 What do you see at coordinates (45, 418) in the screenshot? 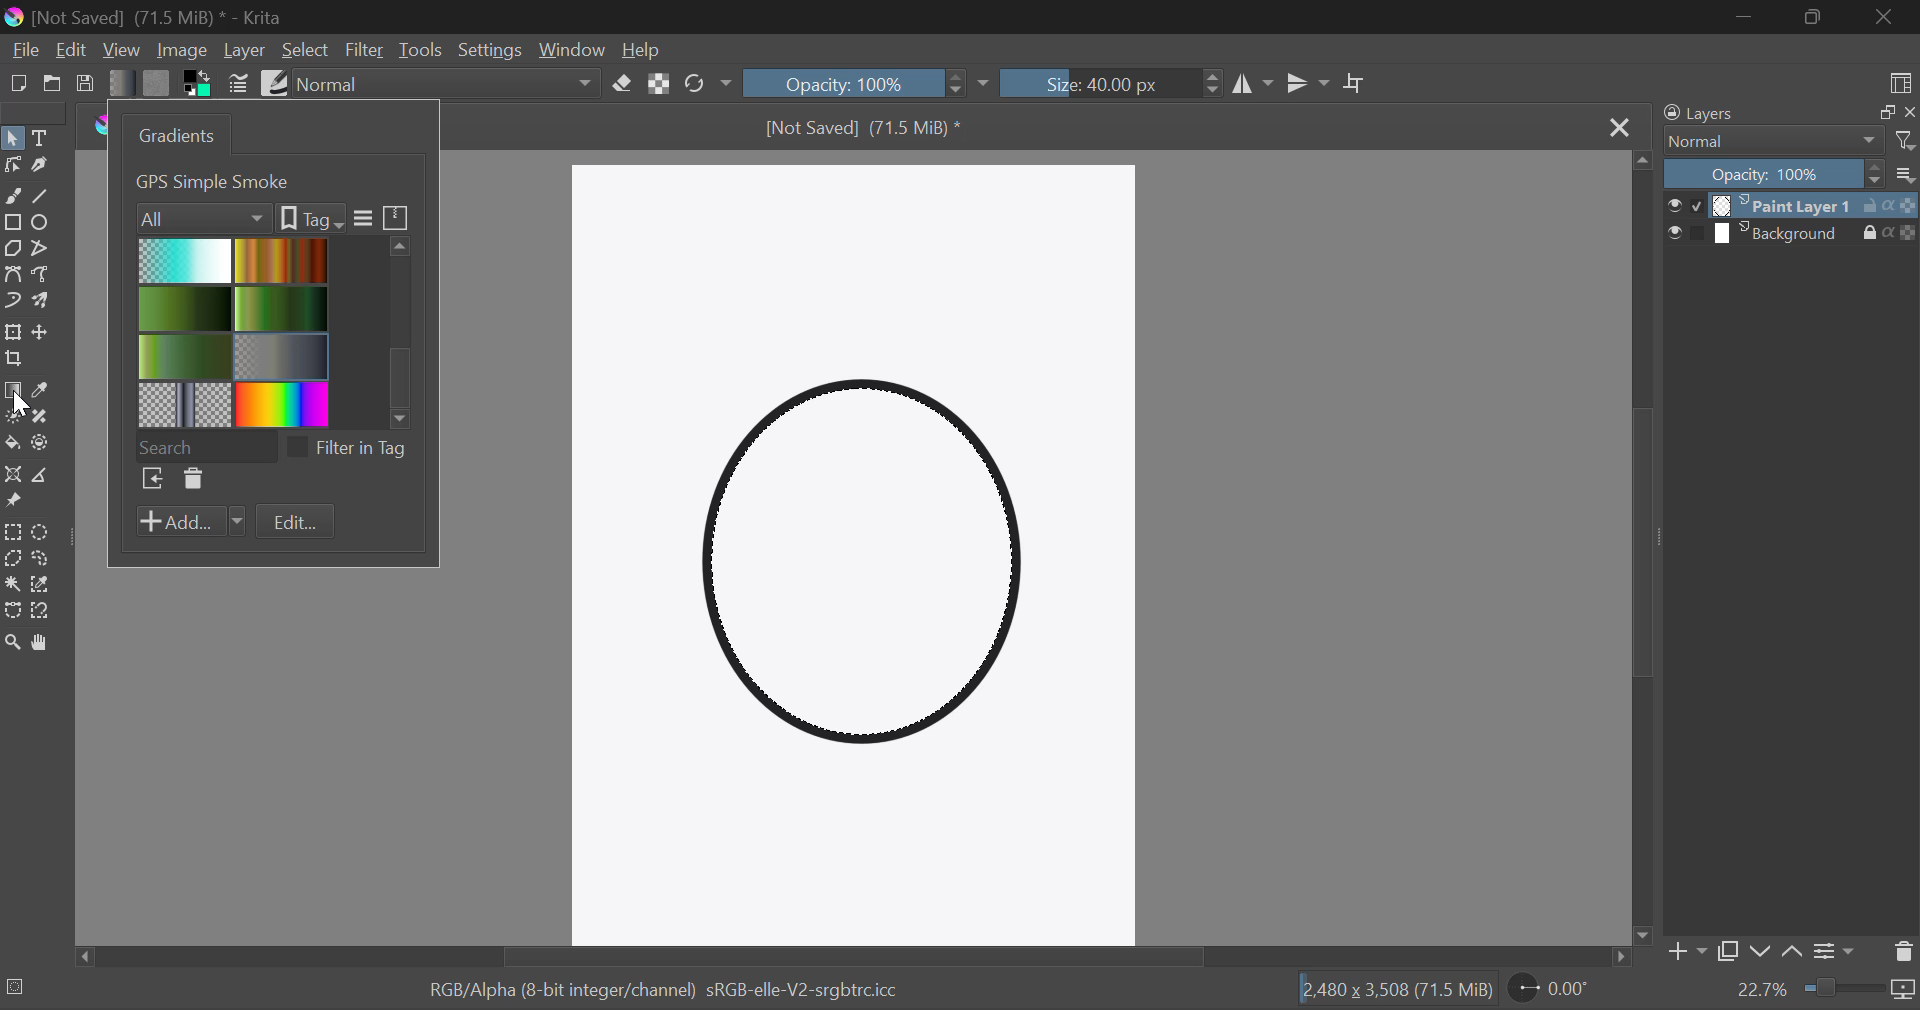
I see `Smart Patch Tool` at bounding box center [45, 418].